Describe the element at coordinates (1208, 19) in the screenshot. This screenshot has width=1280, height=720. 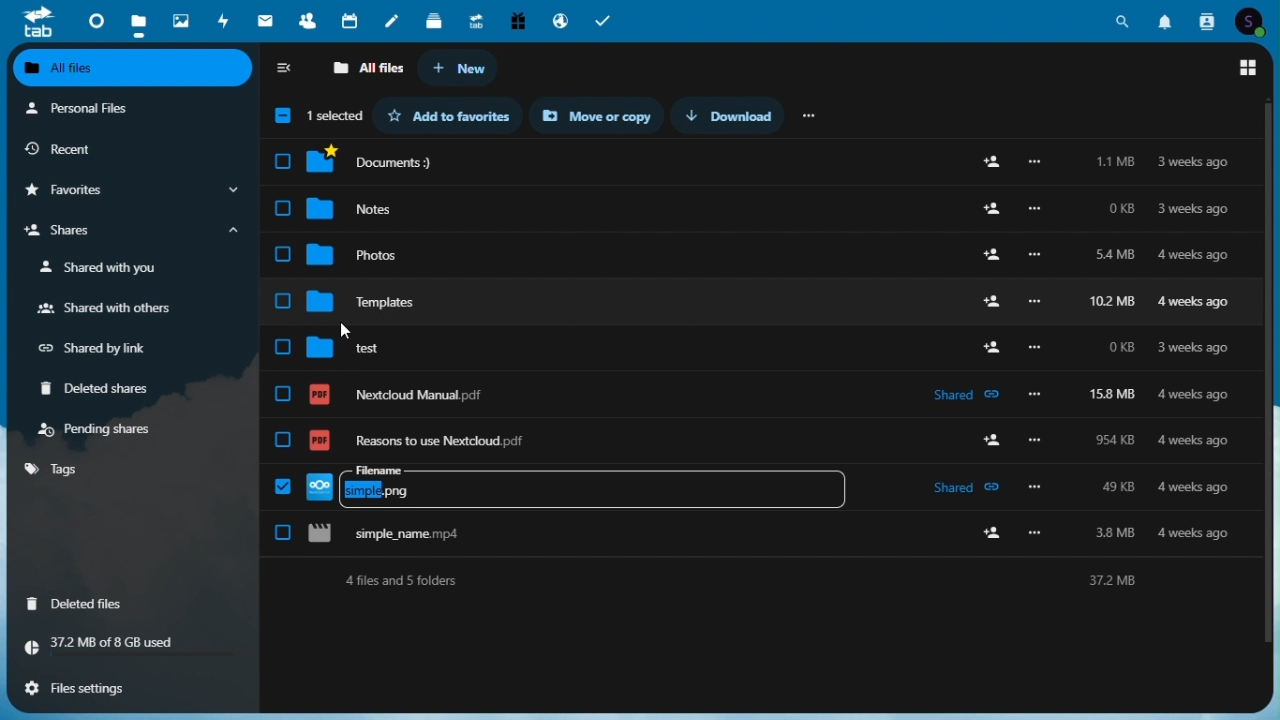
I see `Contacts` at that location.